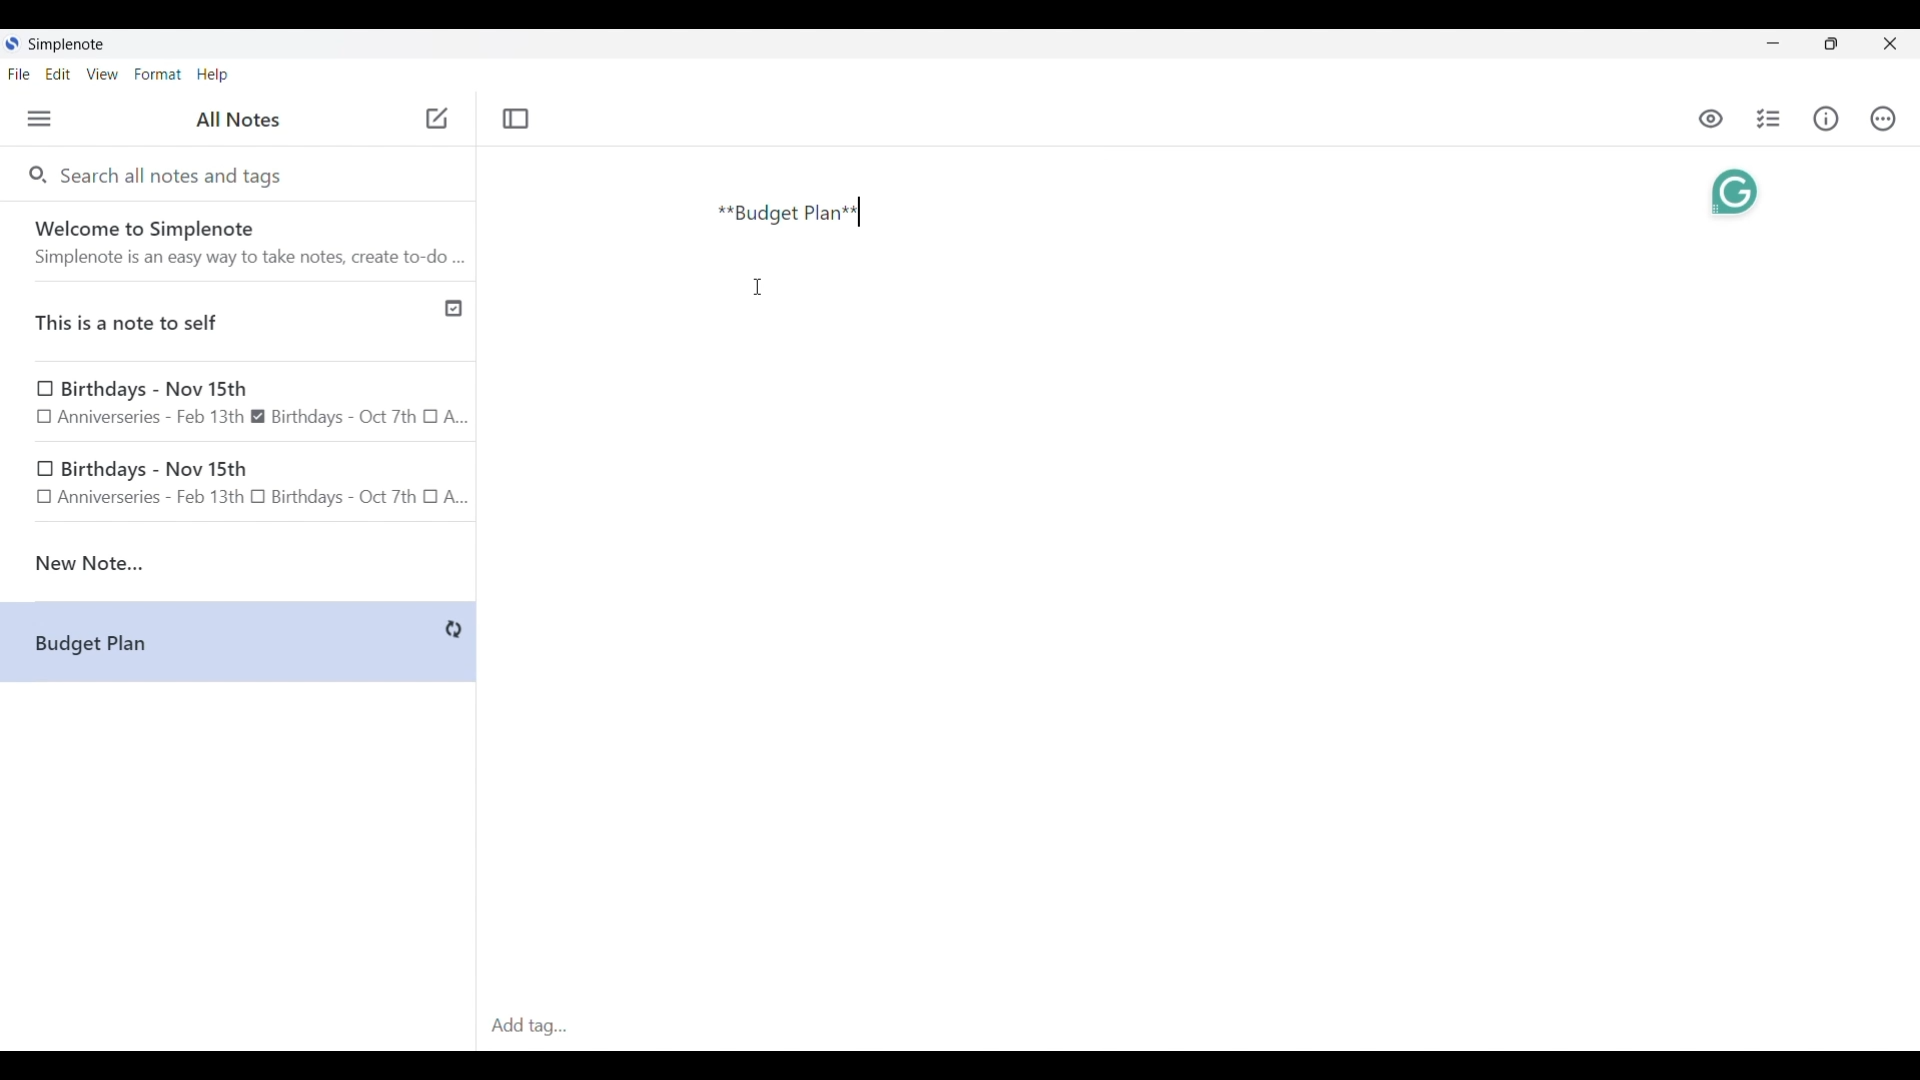 This screenshot has height=1080, width=1920. What do you see at coordinates (1198, 1027) in the screenshot?
I see `Click to type in tags` at bounding box center [1198, 1027].